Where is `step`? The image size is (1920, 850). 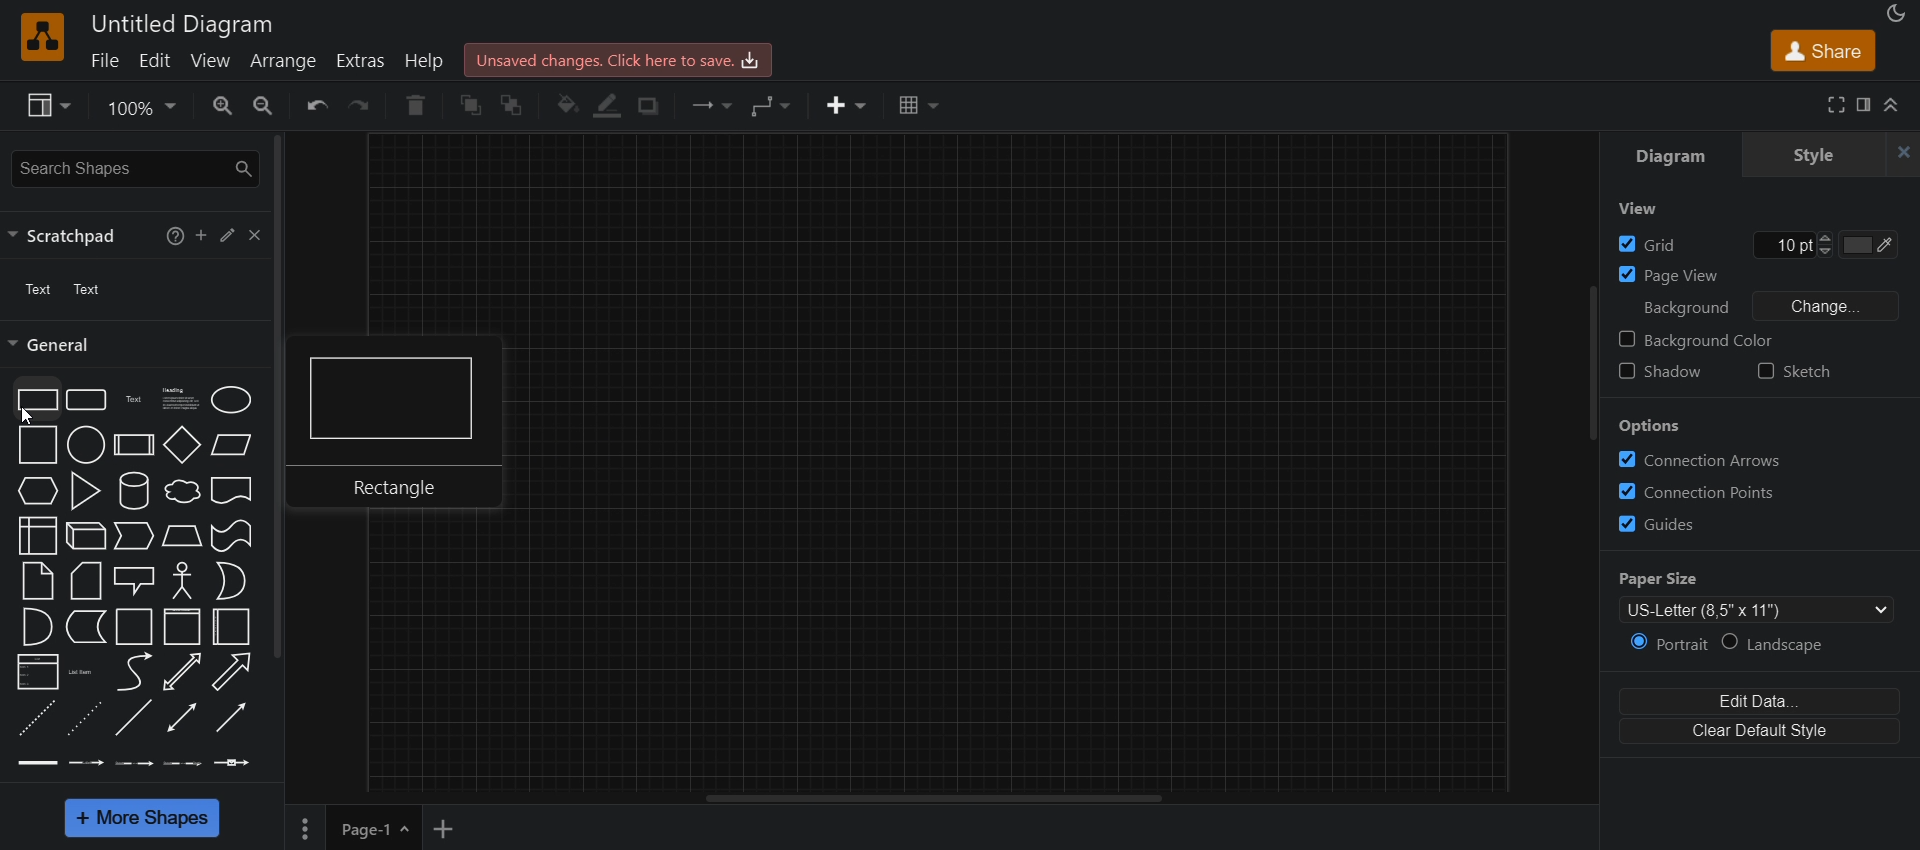 step is located at coordinates (132, 537).